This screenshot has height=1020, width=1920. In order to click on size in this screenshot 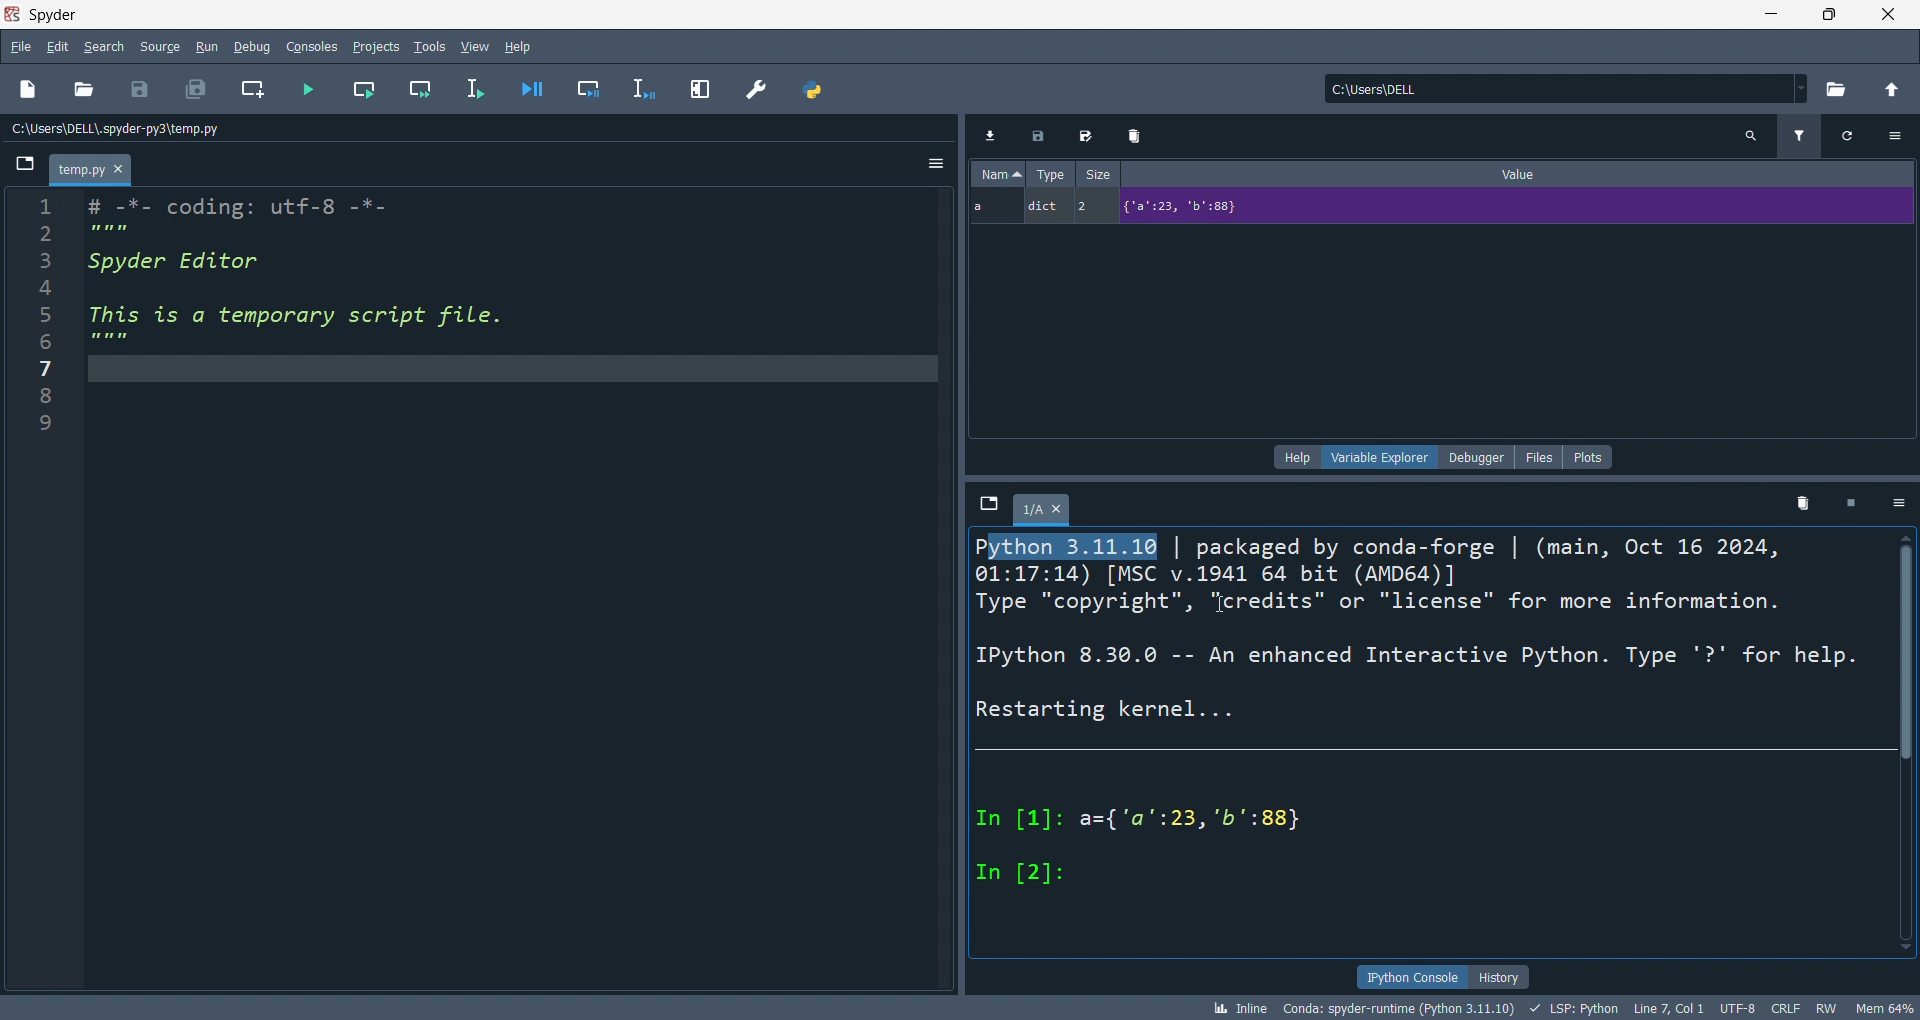, I will do `click(1097, 172)`.